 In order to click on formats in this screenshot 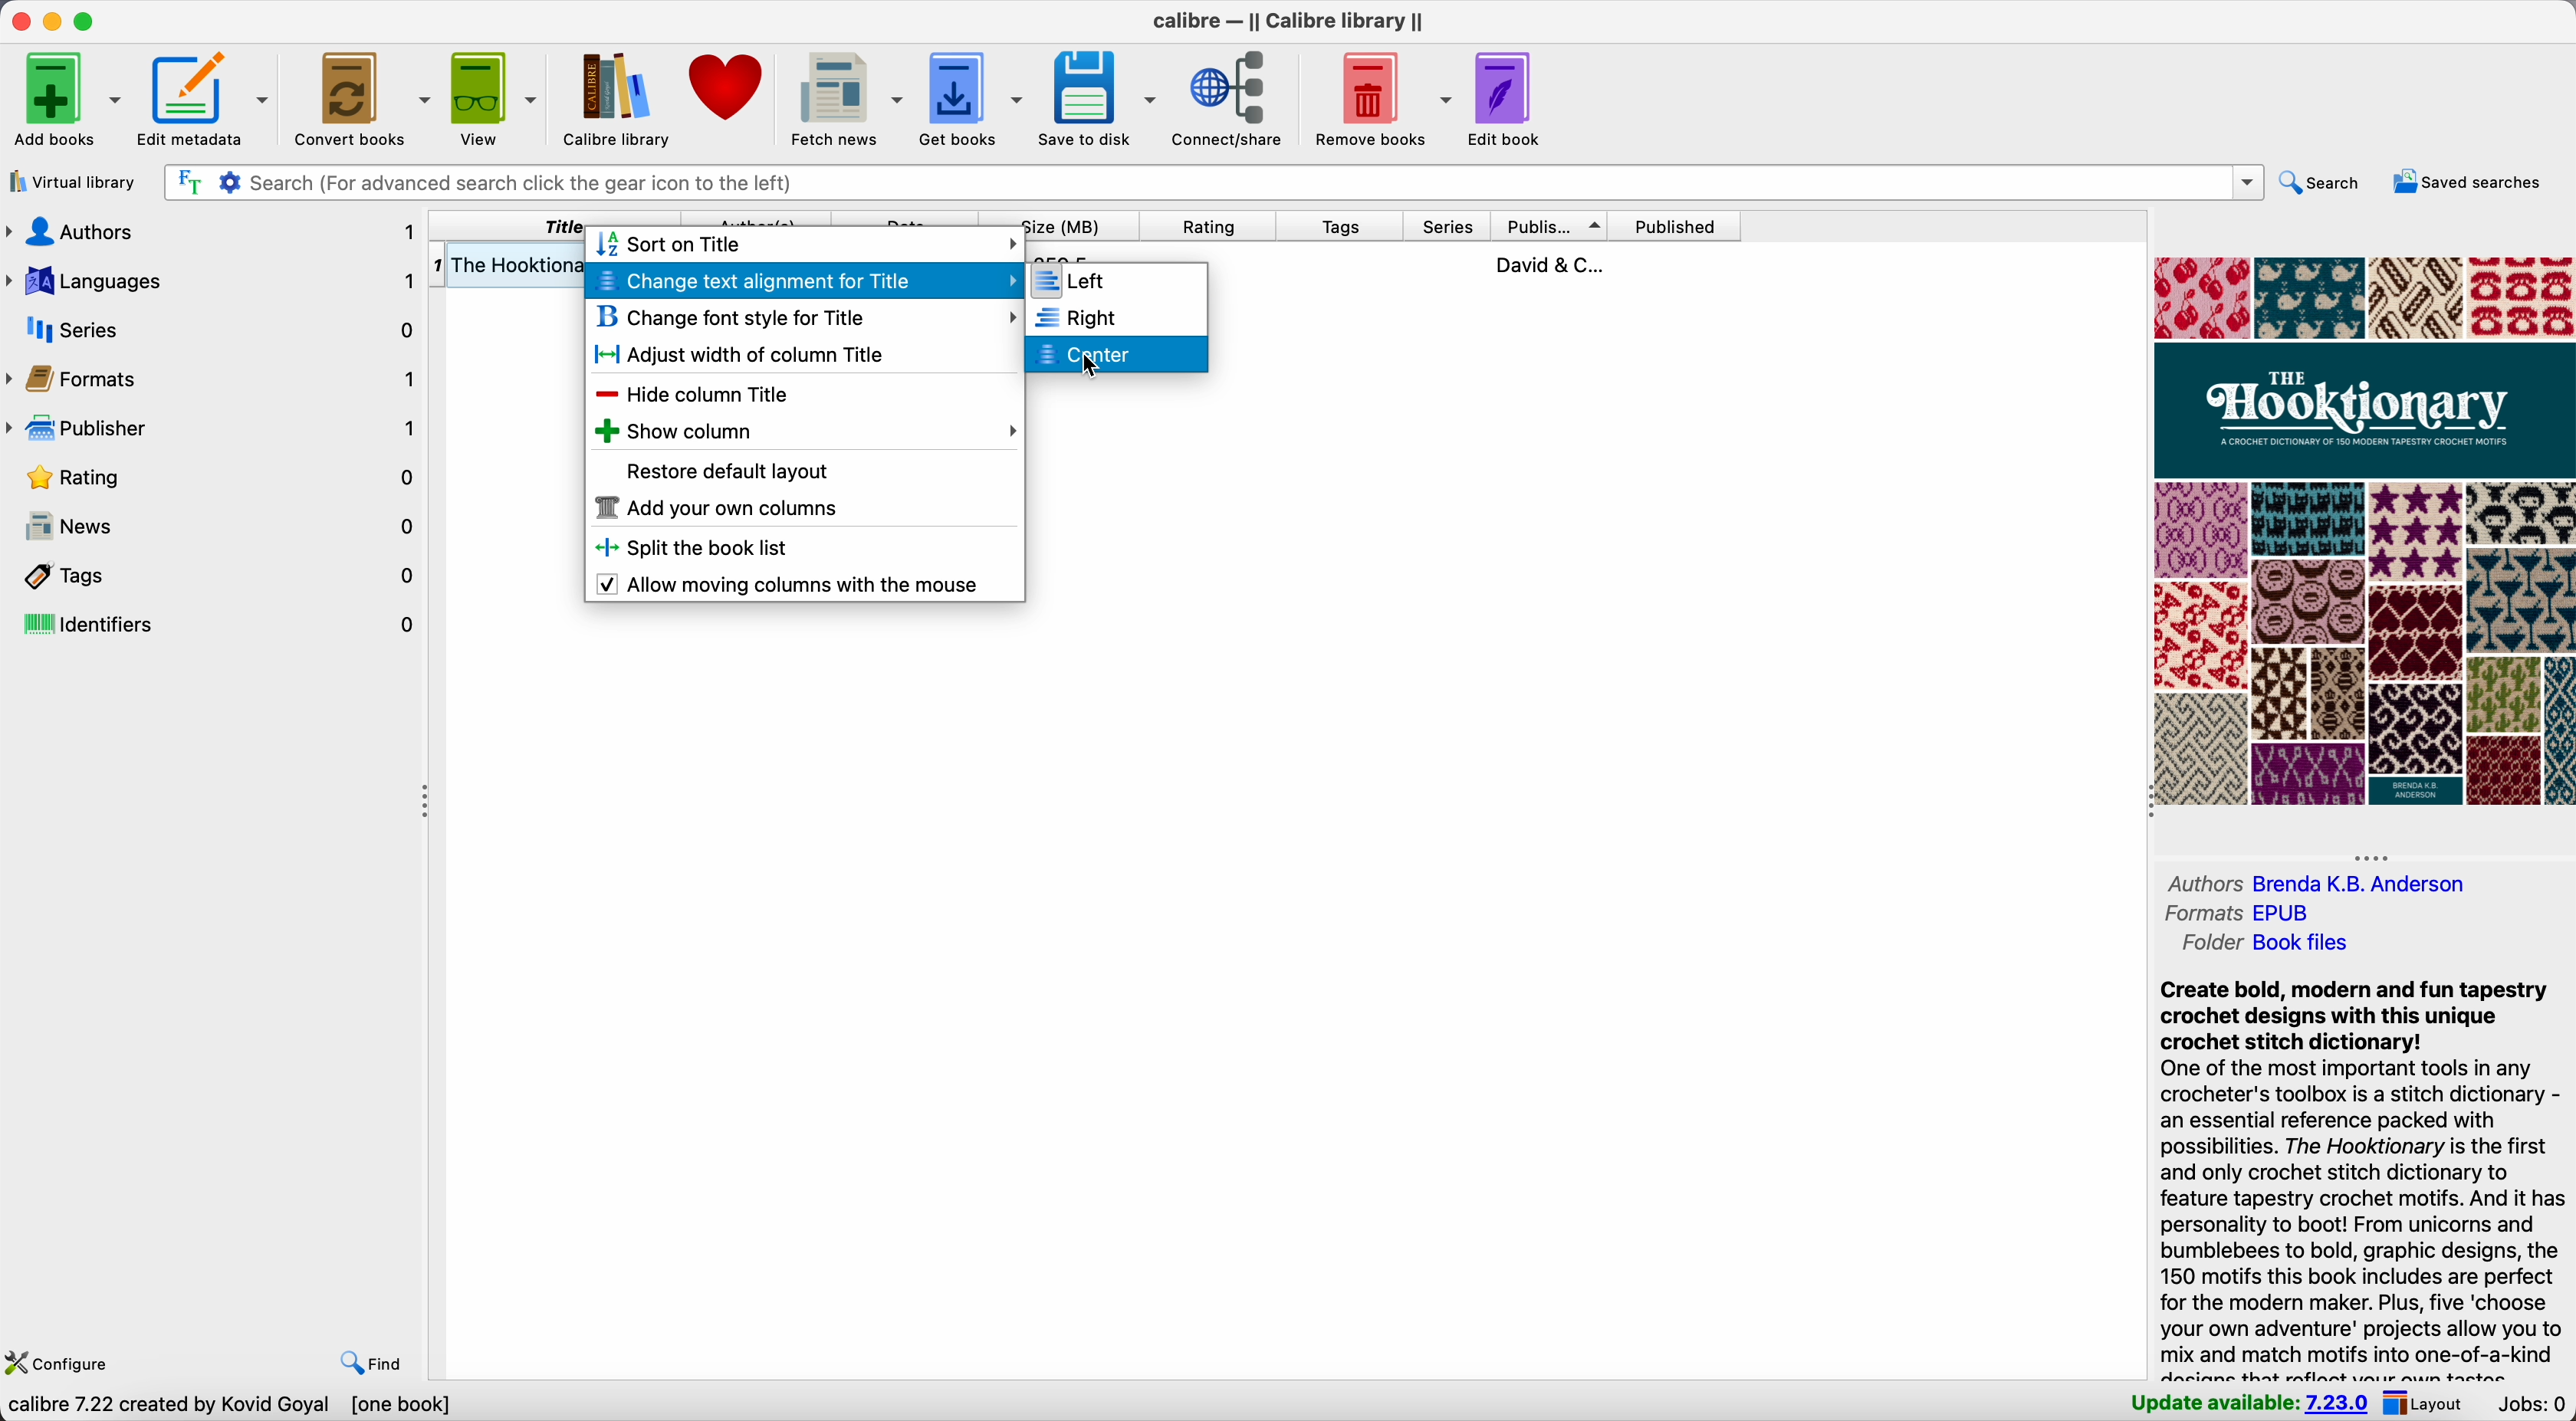, I will do `click(216, 383)`.